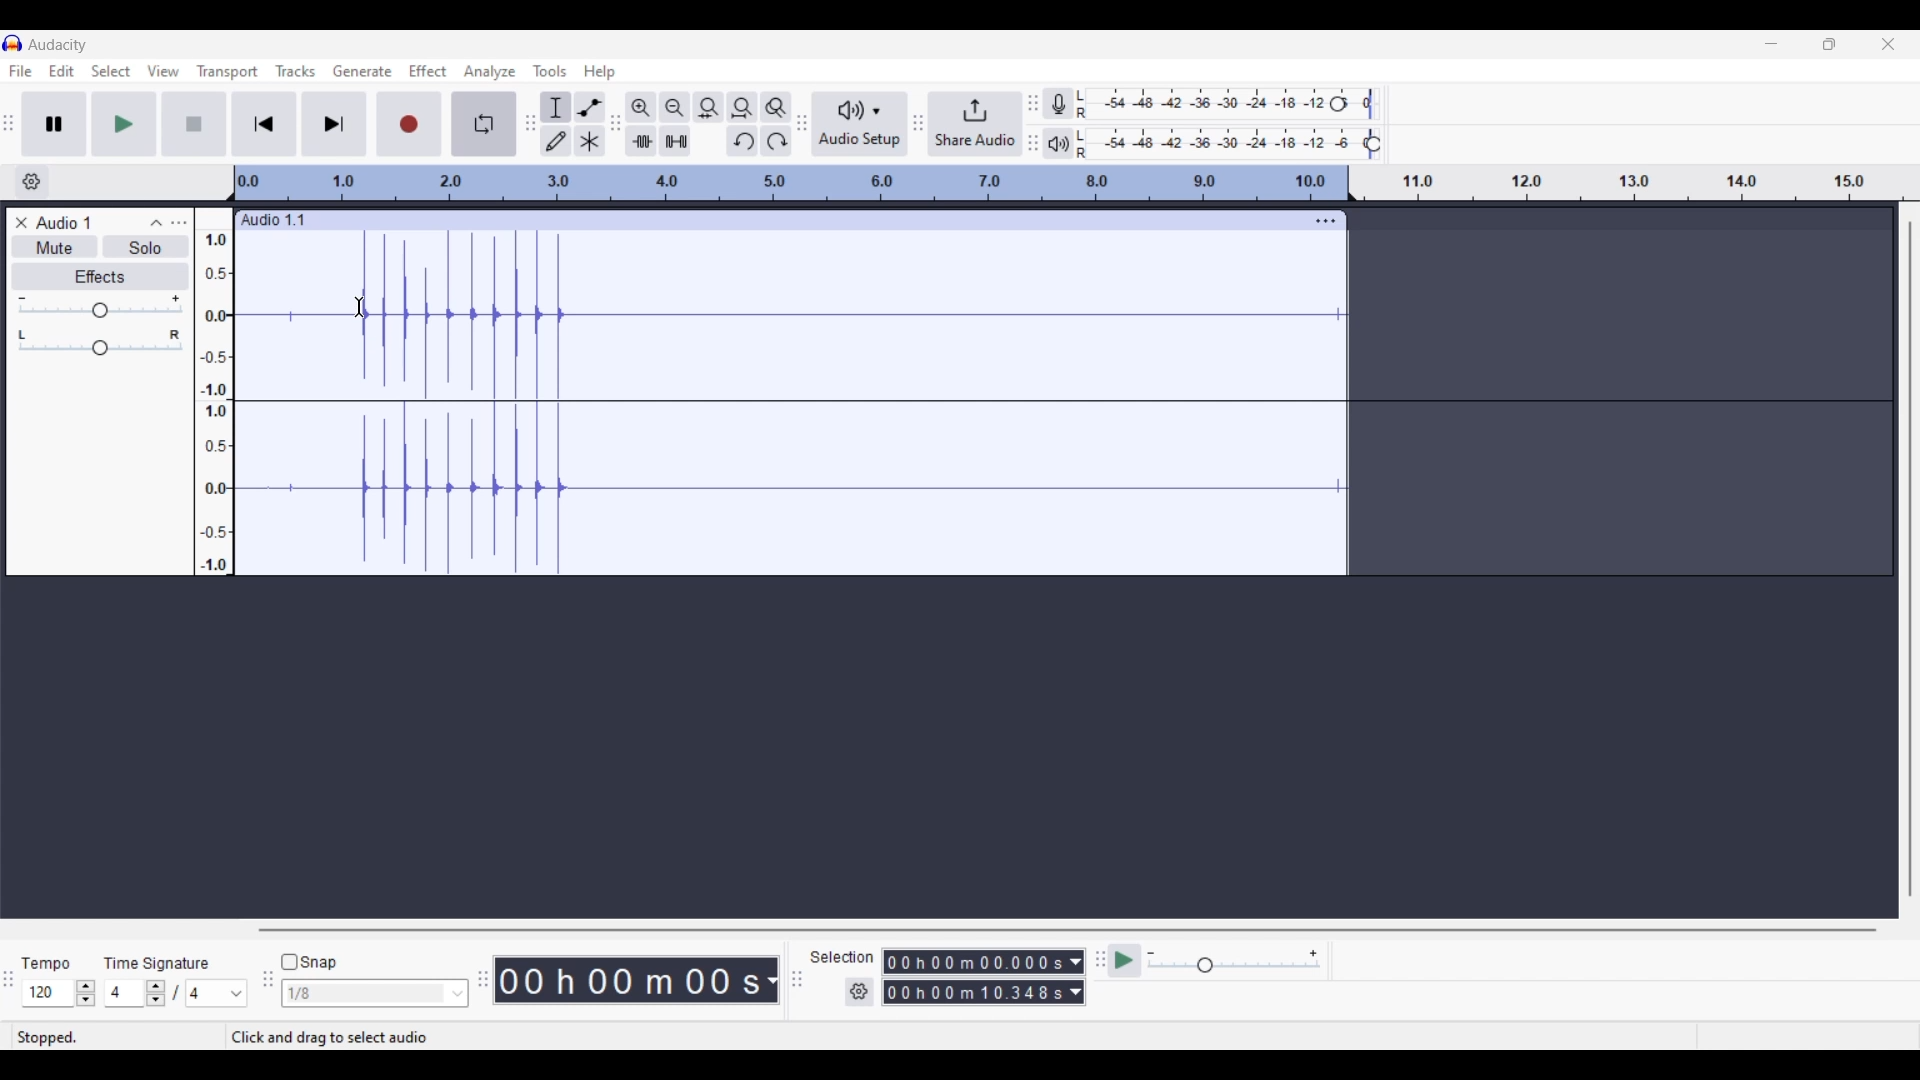  What do you see at coordinates (550, 71) in the screenshot?
I see `Tools menu` at bounding box center [550, 71].